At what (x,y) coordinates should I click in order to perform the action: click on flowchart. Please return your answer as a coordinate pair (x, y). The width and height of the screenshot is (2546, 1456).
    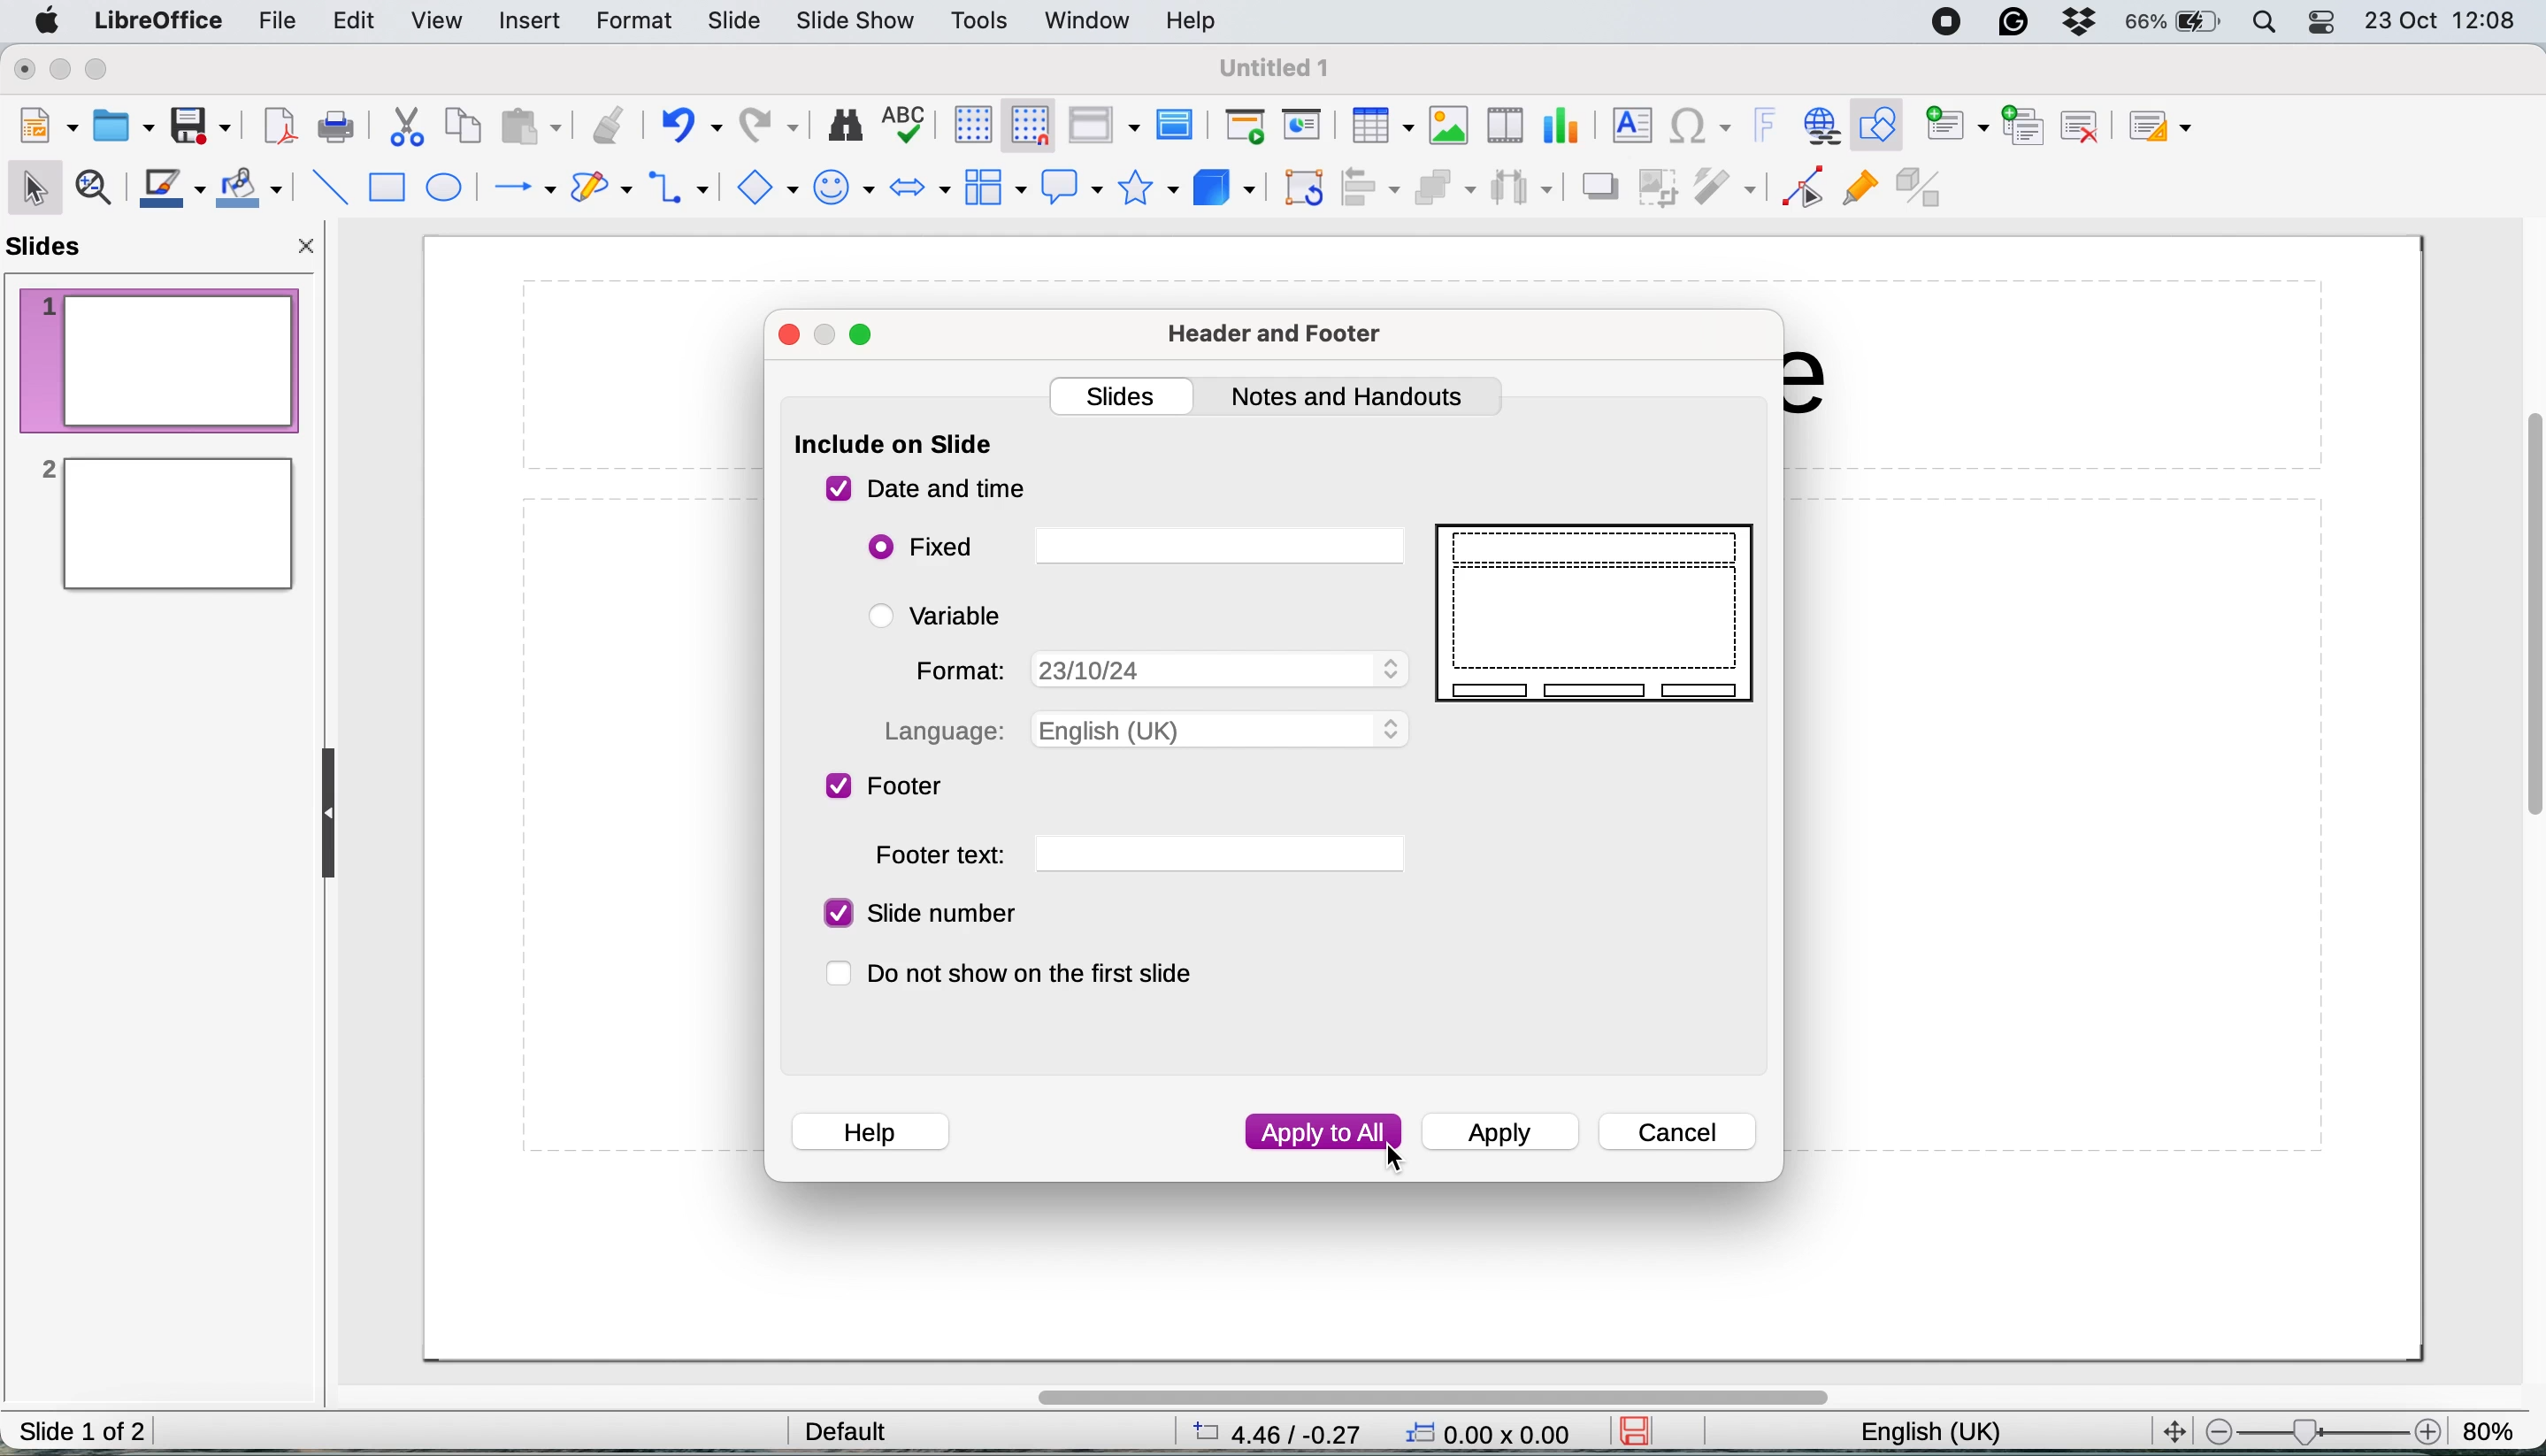
    Looking at the image, I should click on (993, 187).